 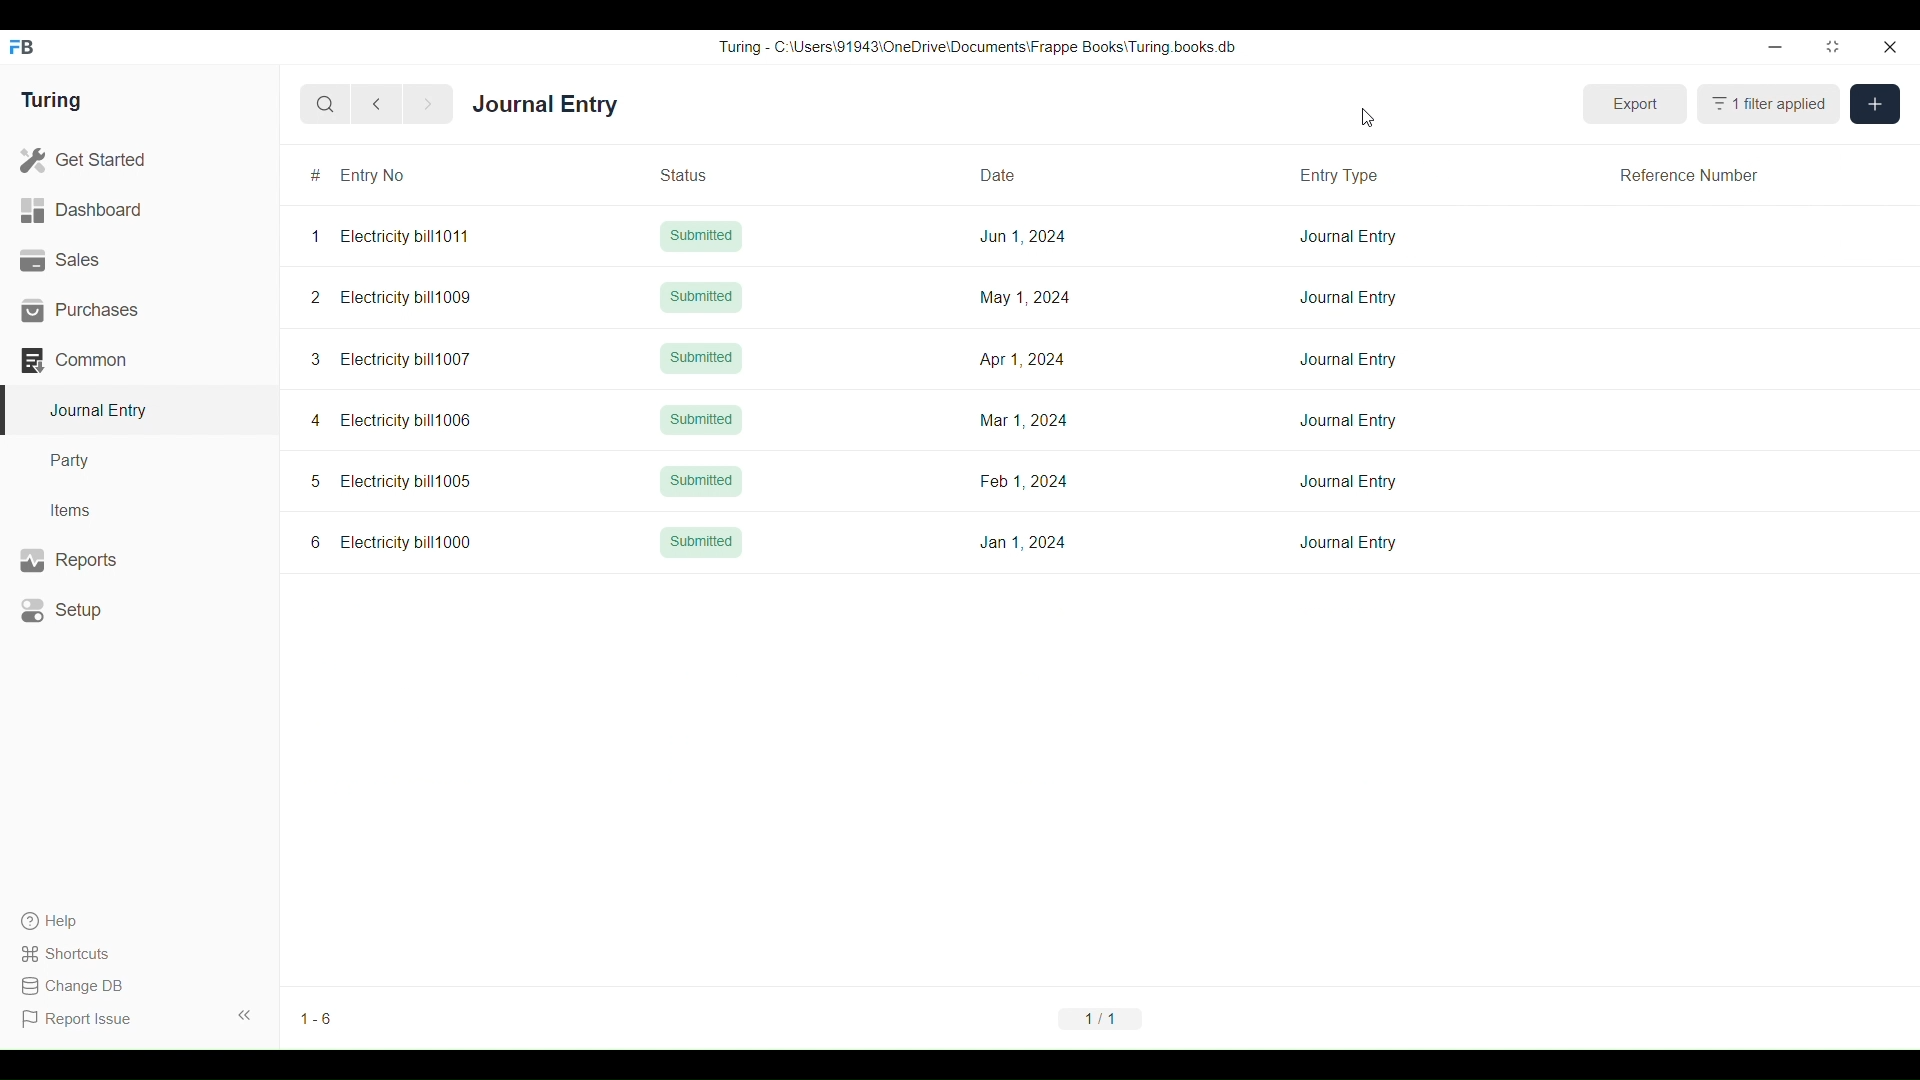 What do you see at coordinates (1636, 104) in the screenshot?
I see `Export` at bounding box center [1636, 104].